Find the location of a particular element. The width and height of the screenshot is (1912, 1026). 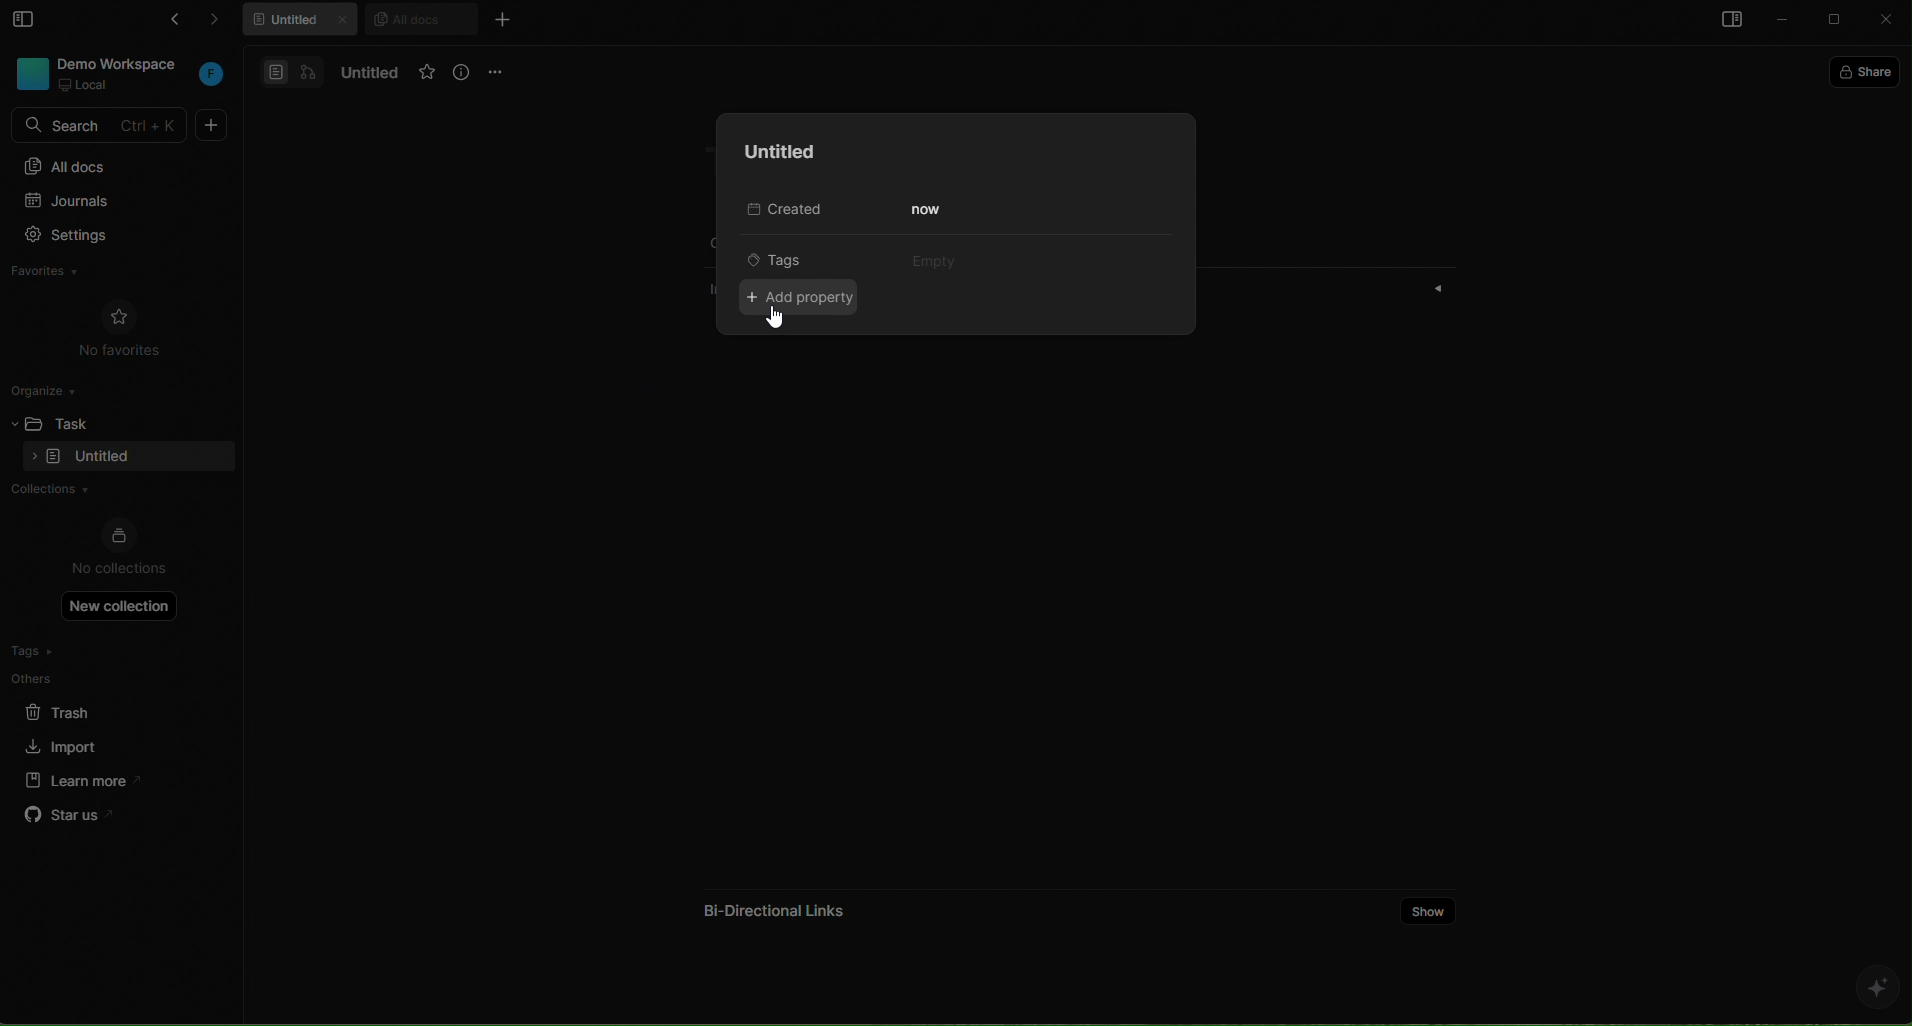

forward is located at coordinates (224, 23).